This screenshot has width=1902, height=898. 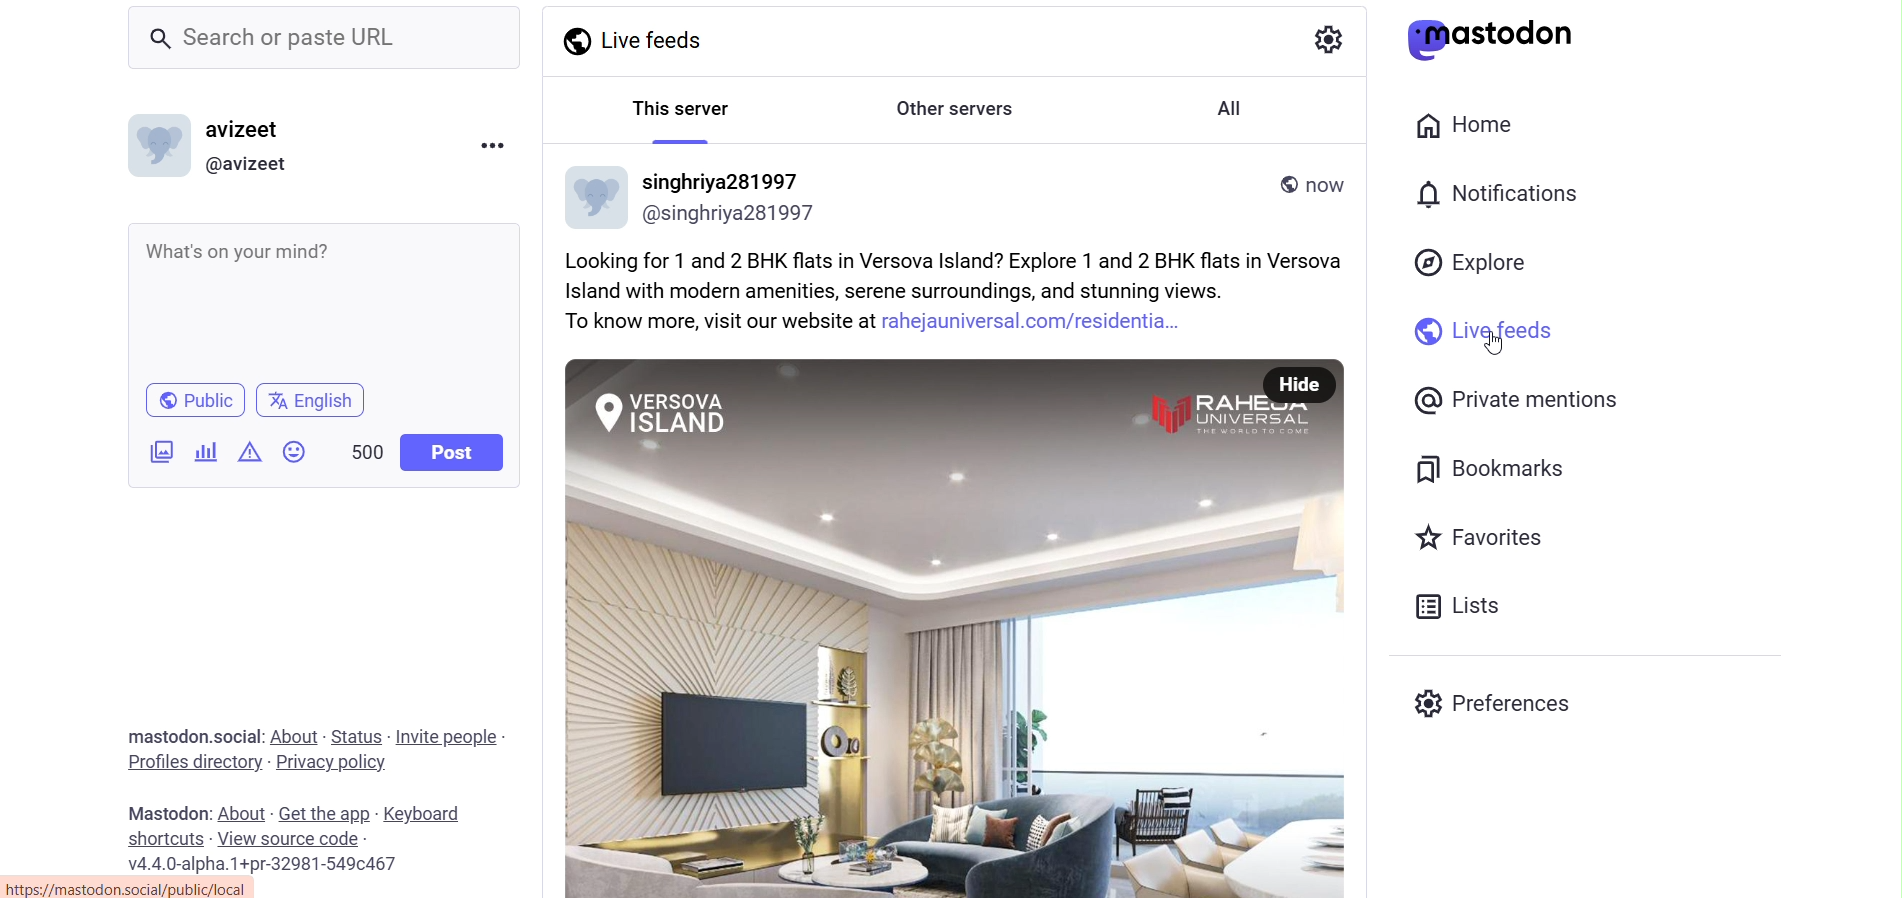 I want to click on source code, so click(x=289, y=840).